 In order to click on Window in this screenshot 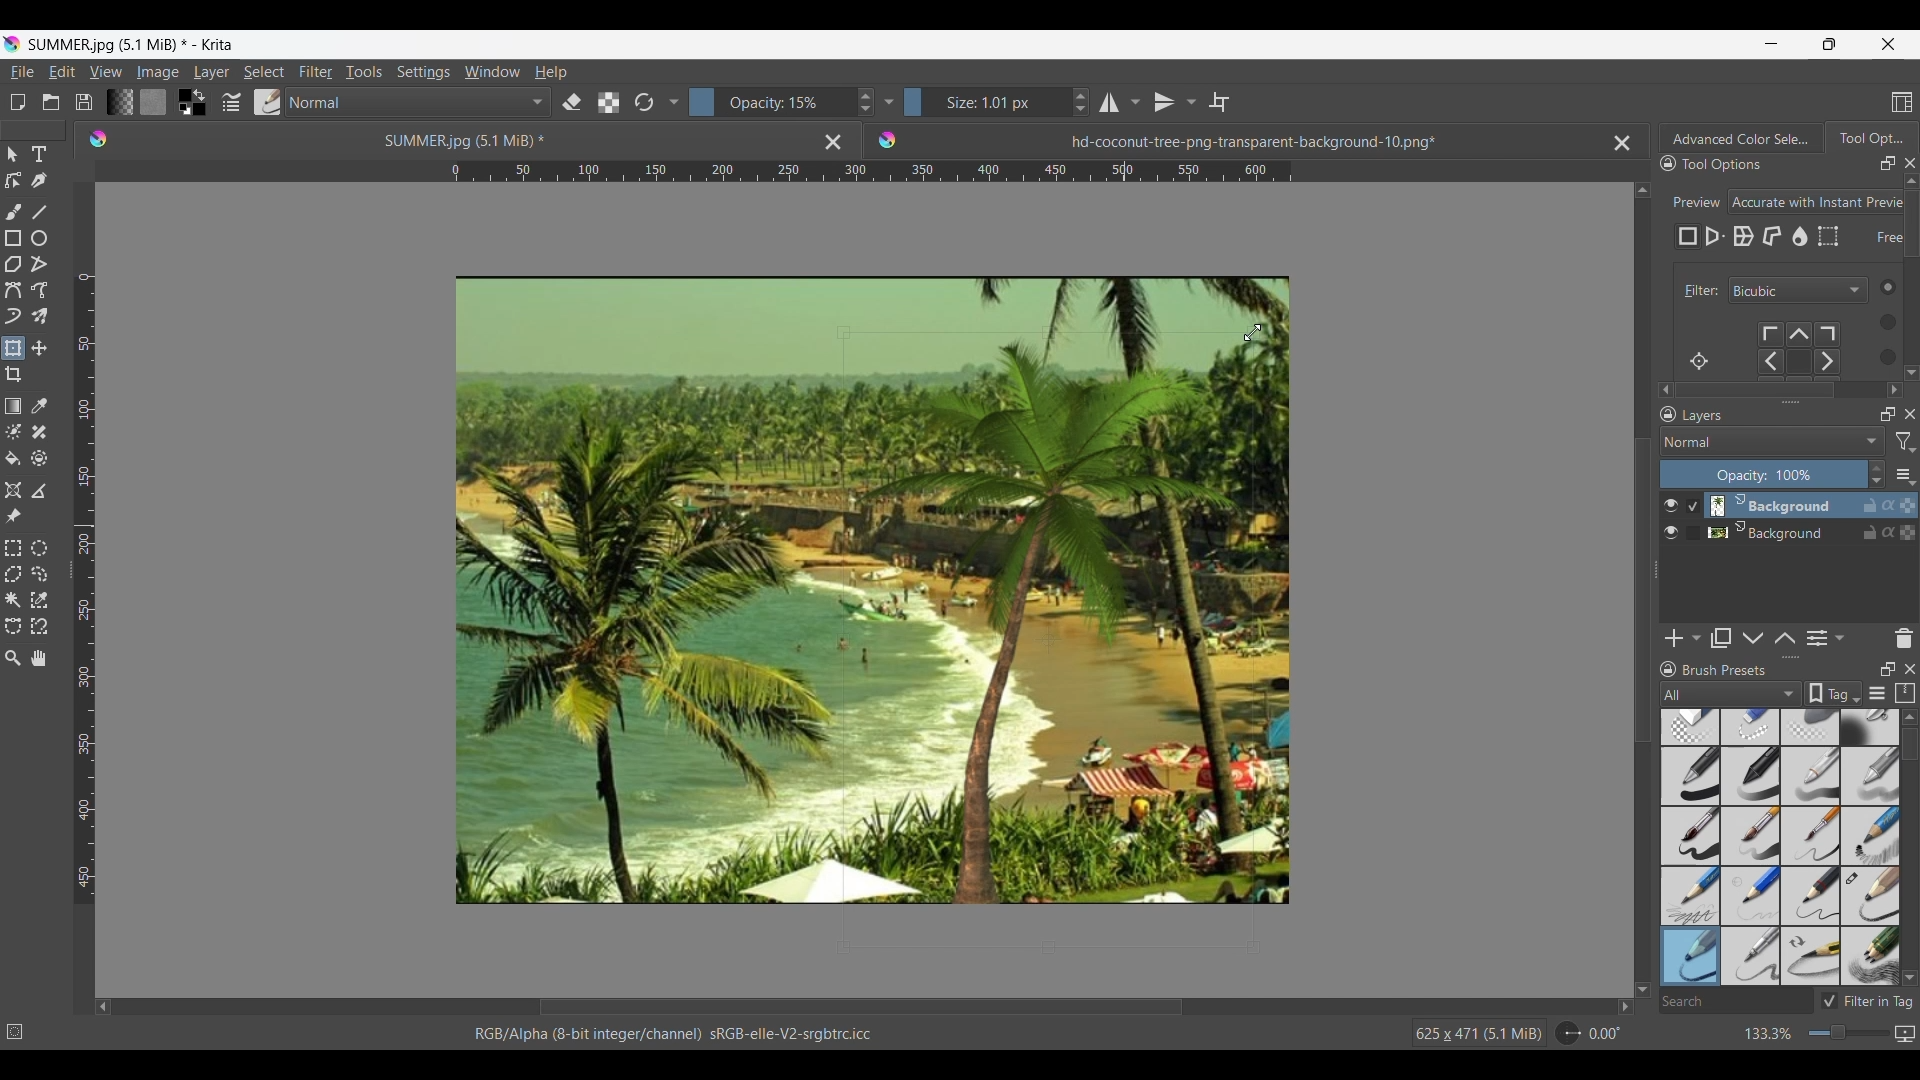, I will do `click(491, 71)`.